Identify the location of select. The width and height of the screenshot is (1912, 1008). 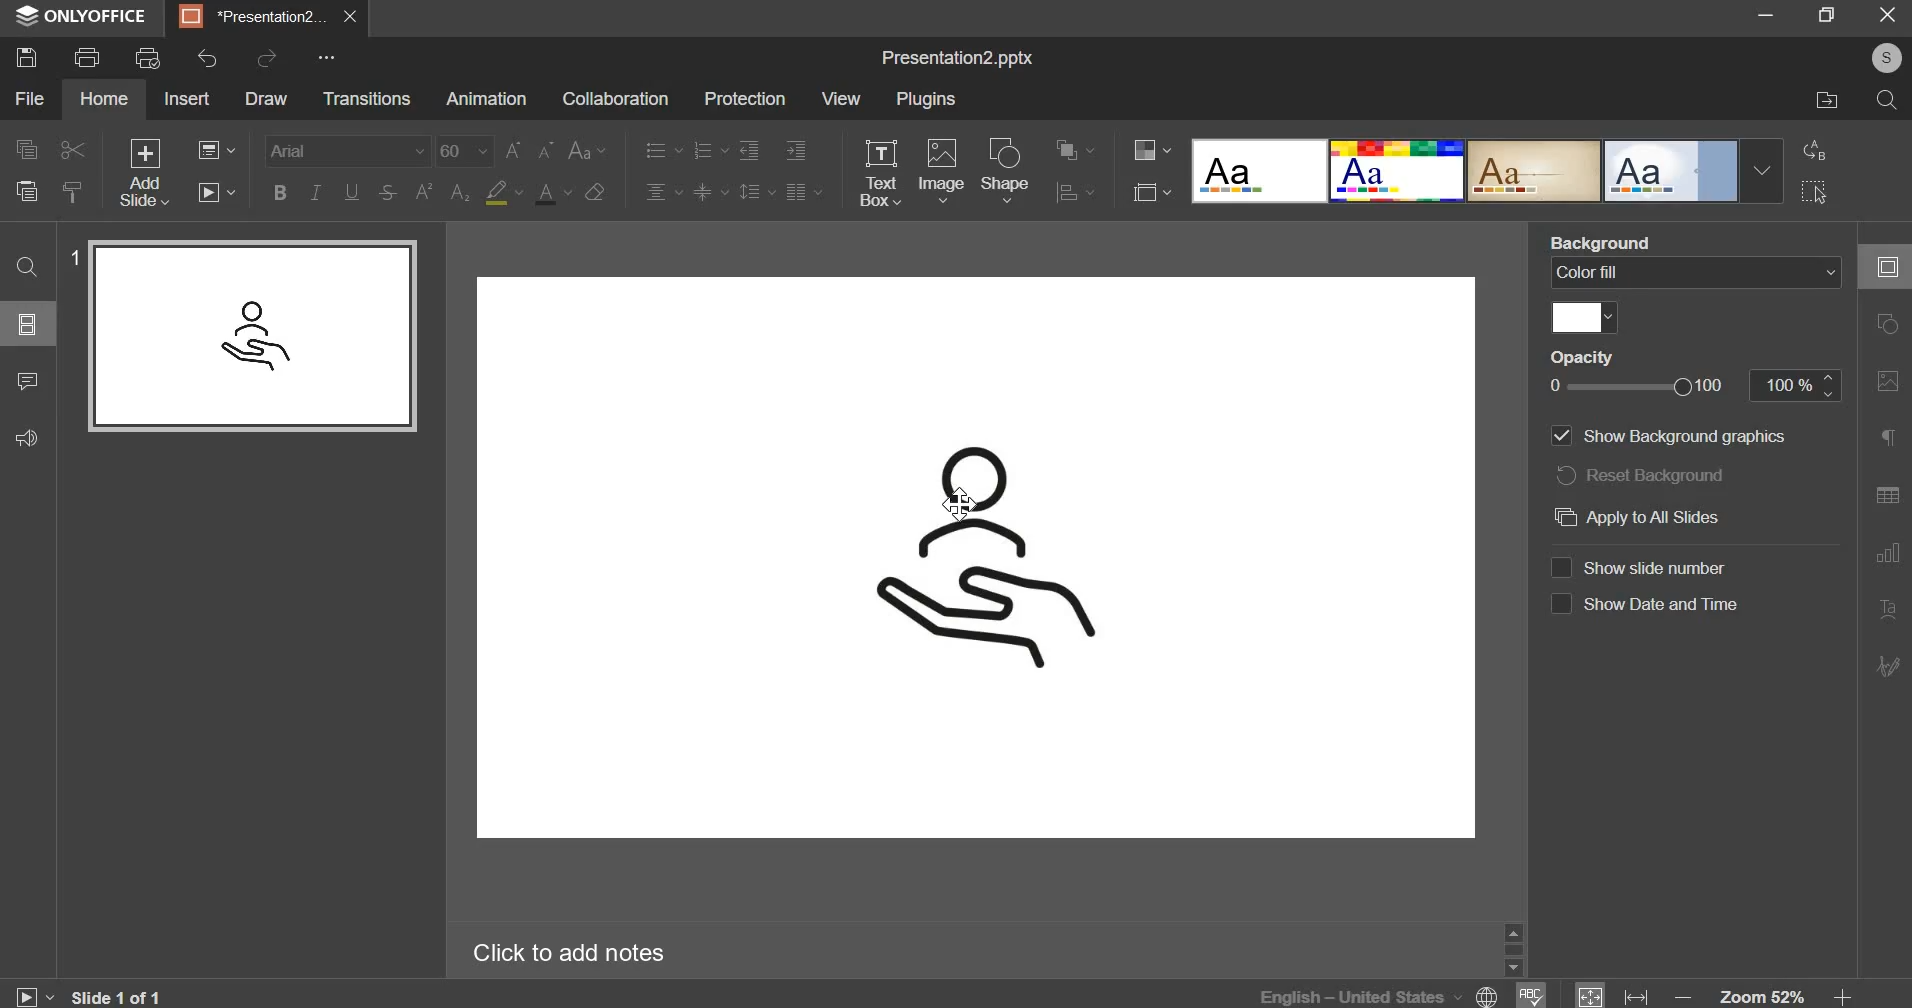
(1815, 192).